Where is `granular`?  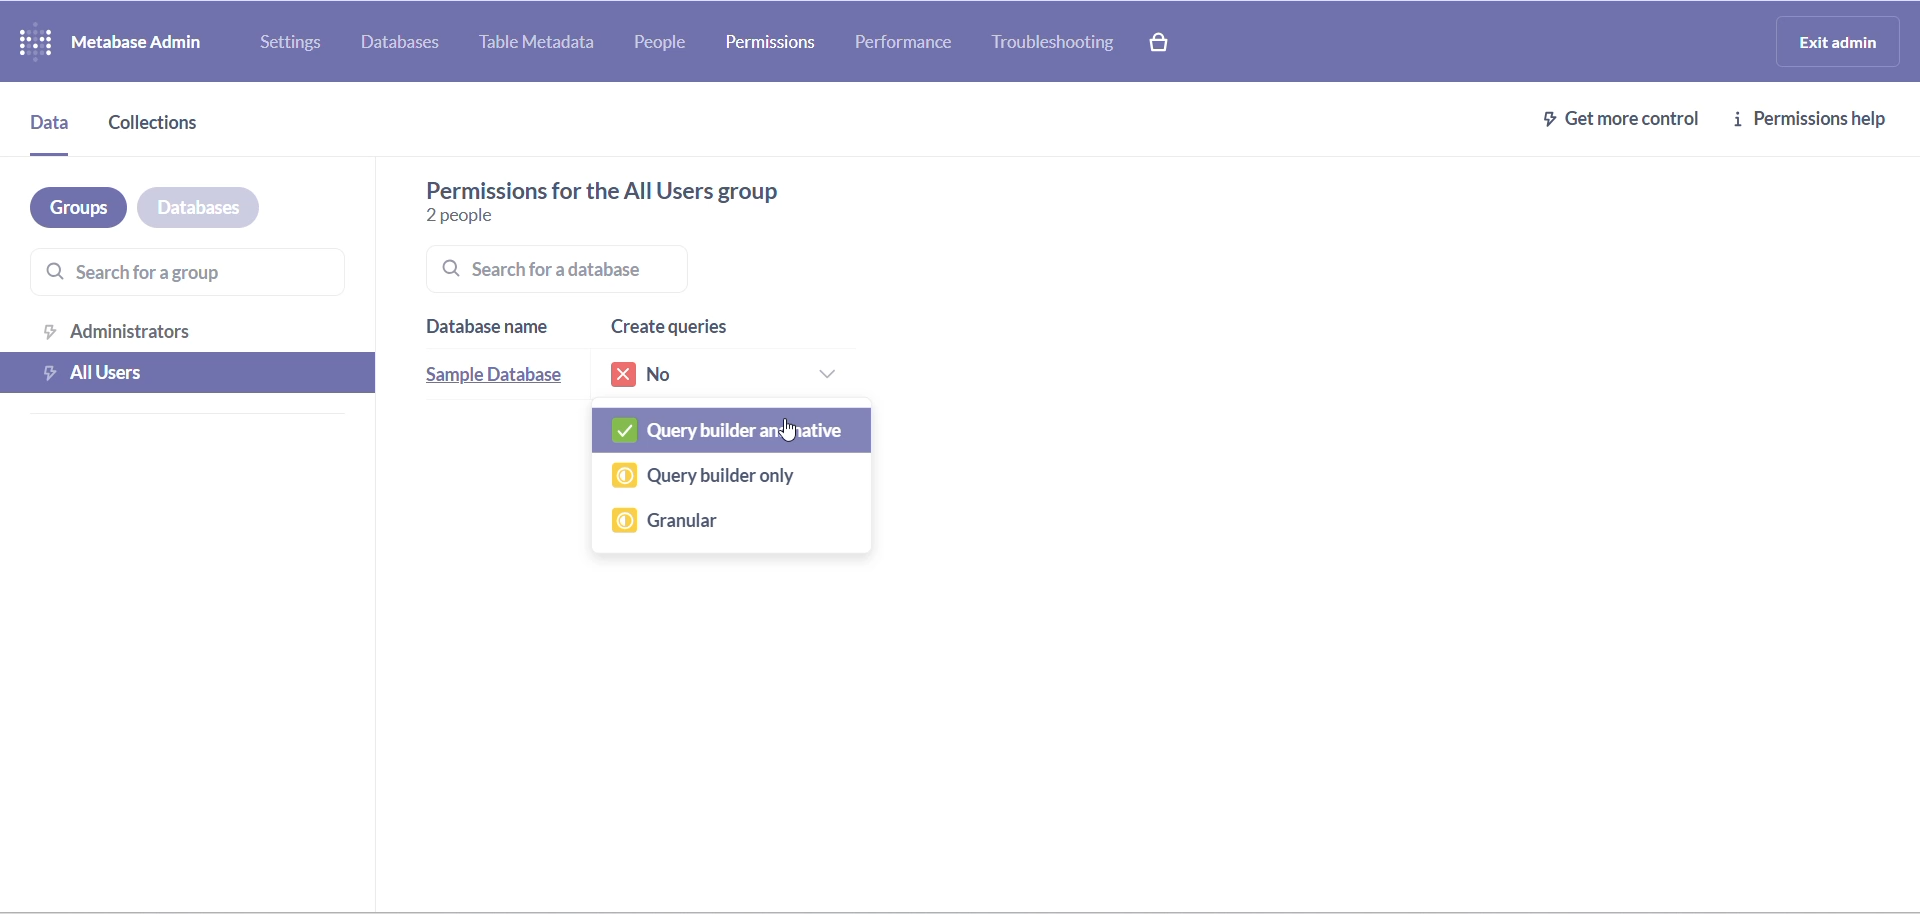 granular is located at coordinates (718, 526).